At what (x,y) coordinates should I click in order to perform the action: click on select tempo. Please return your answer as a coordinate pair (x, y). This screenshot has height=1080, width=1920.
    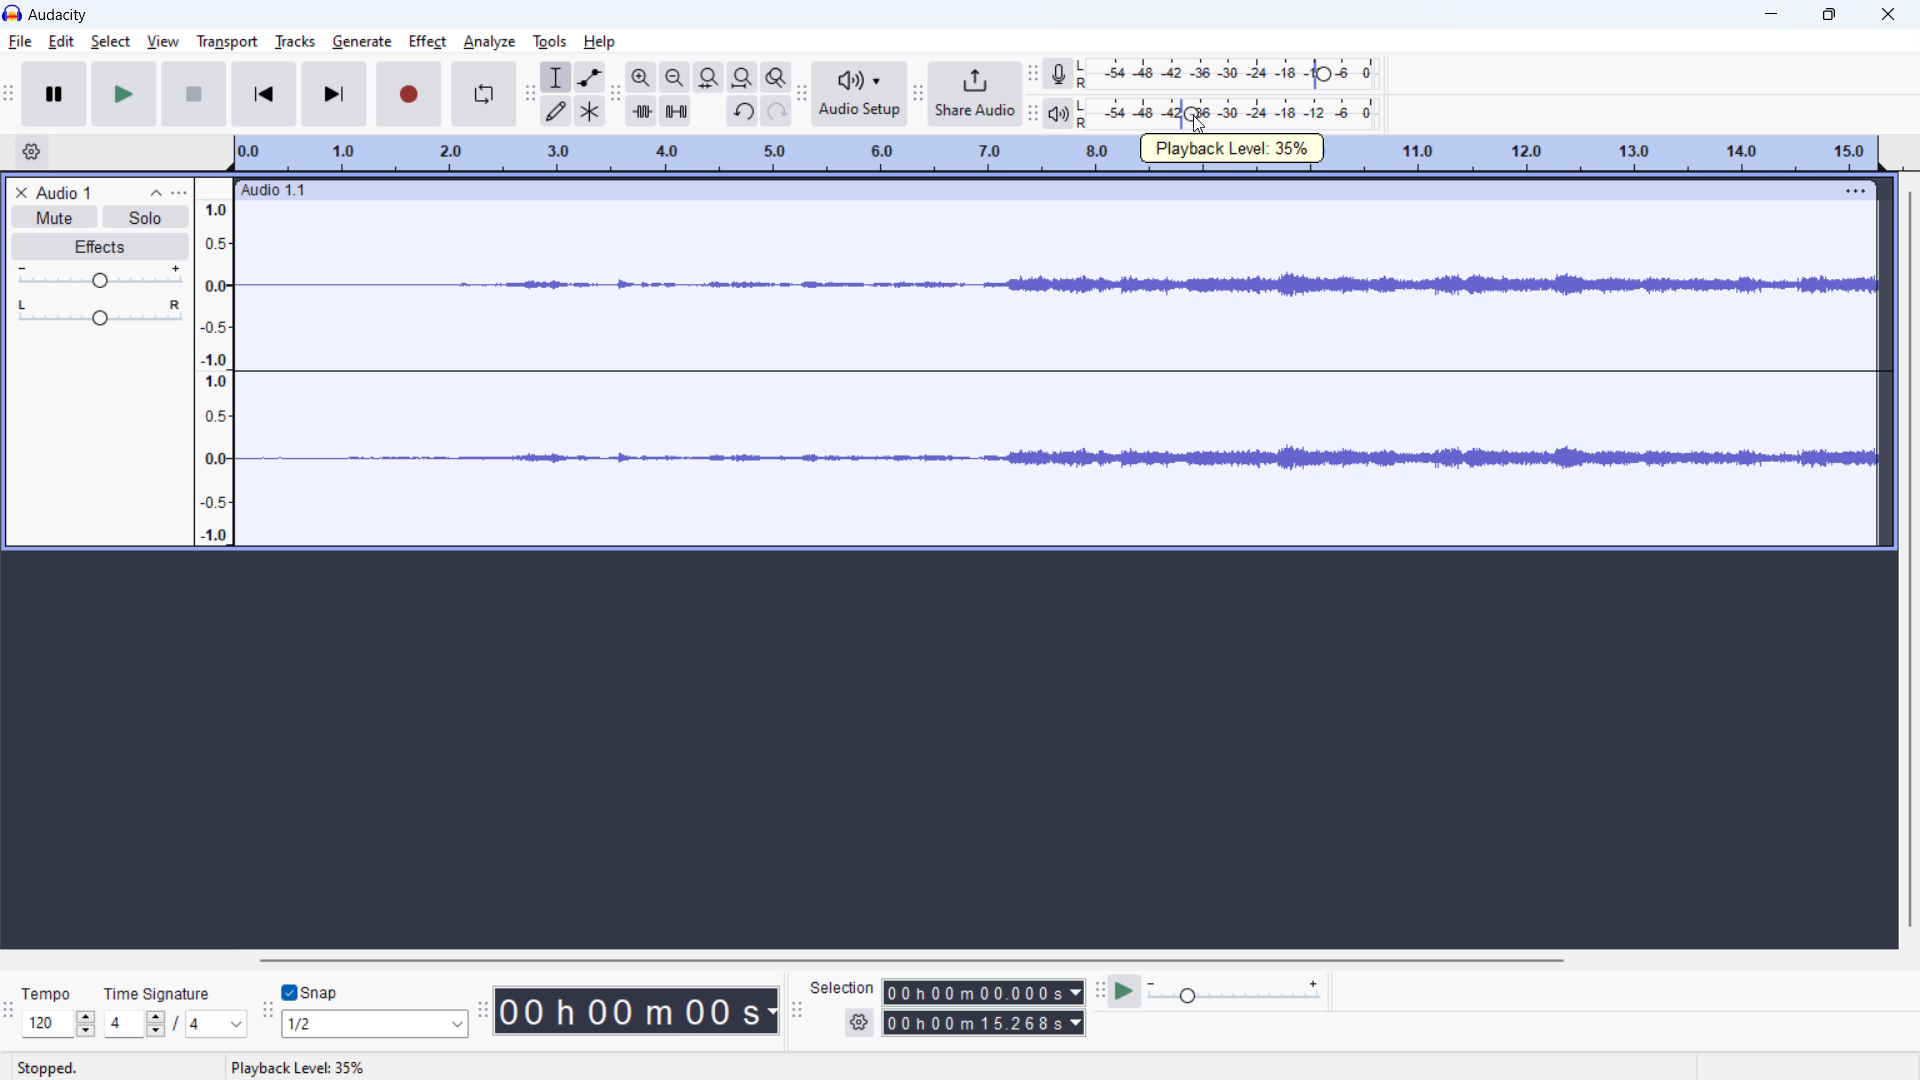
    Looking at the image, I should click on (59, 1025).